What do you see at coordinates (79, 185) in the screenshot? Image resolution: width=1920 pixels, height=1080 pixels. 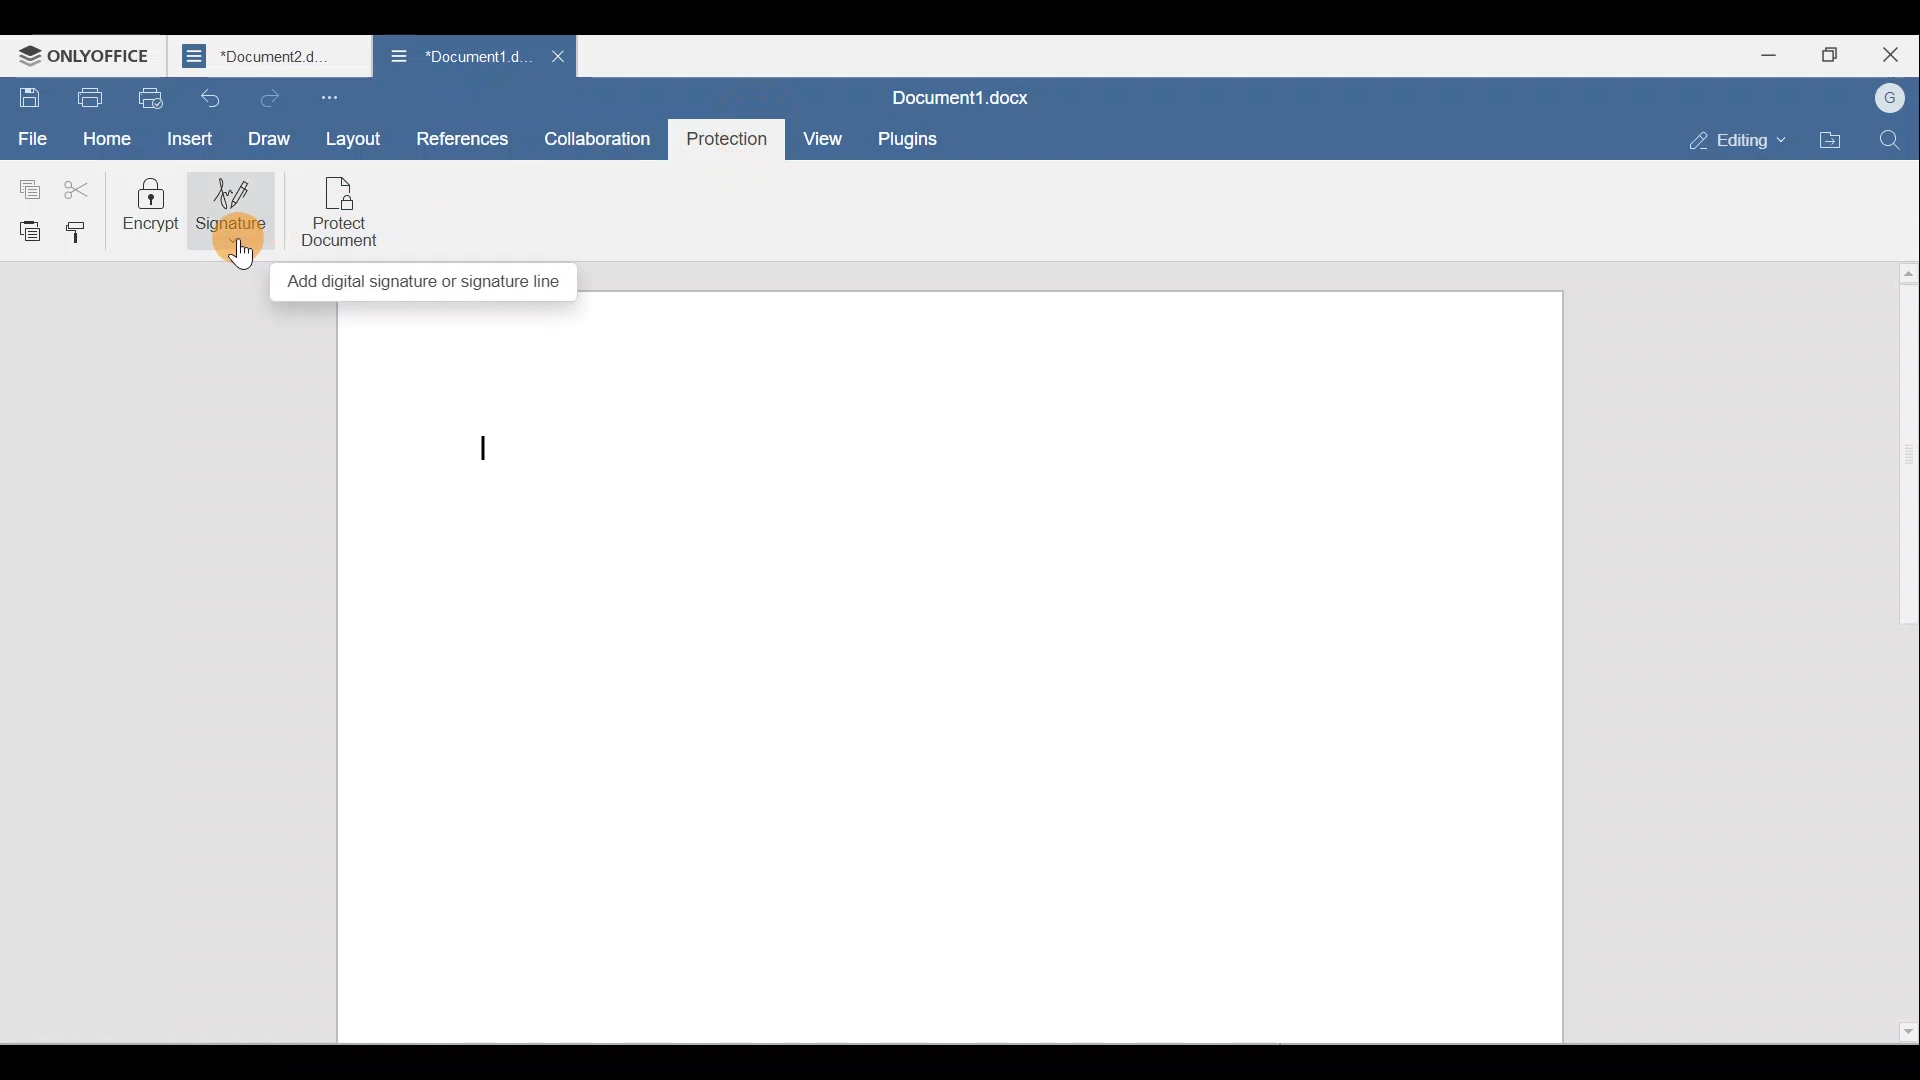 I see `Cut` at bounding box center [79, 185].